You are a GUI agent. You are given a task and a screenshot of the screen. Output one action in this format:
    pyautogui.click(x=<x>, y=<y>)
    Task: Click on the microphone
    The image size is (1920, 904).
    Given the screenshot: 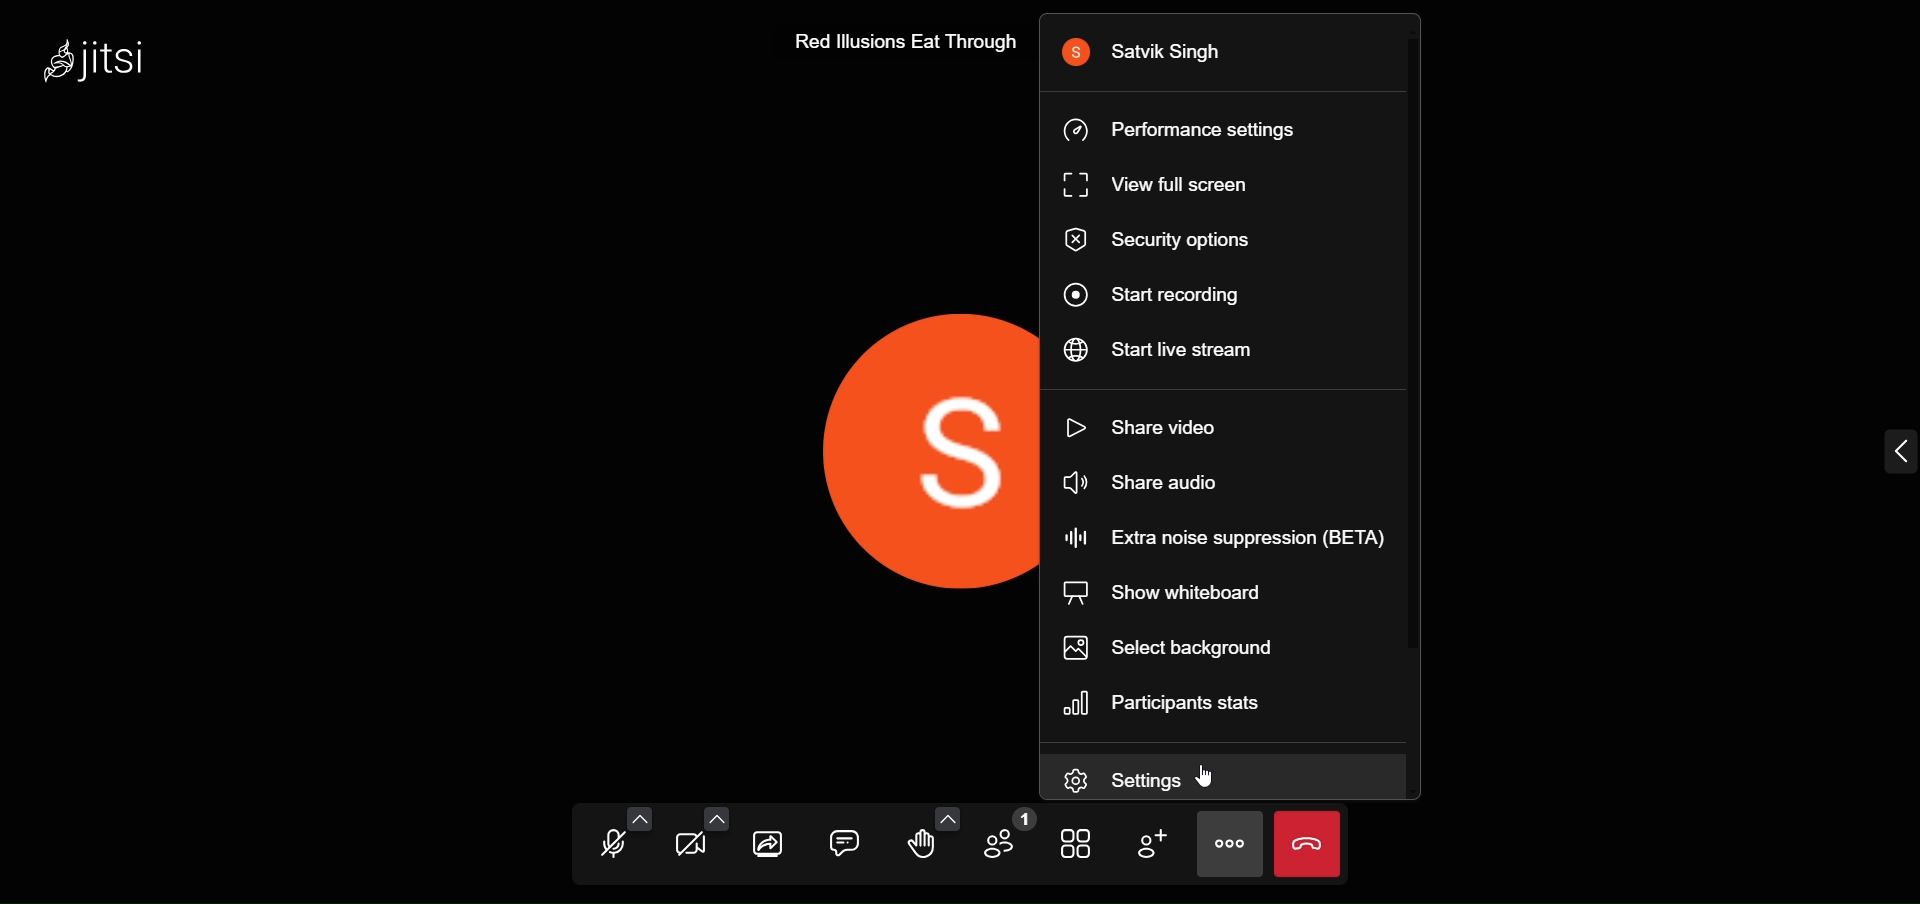 What is the action you would take?
    pyautogui.click(x=612, y=847)
    